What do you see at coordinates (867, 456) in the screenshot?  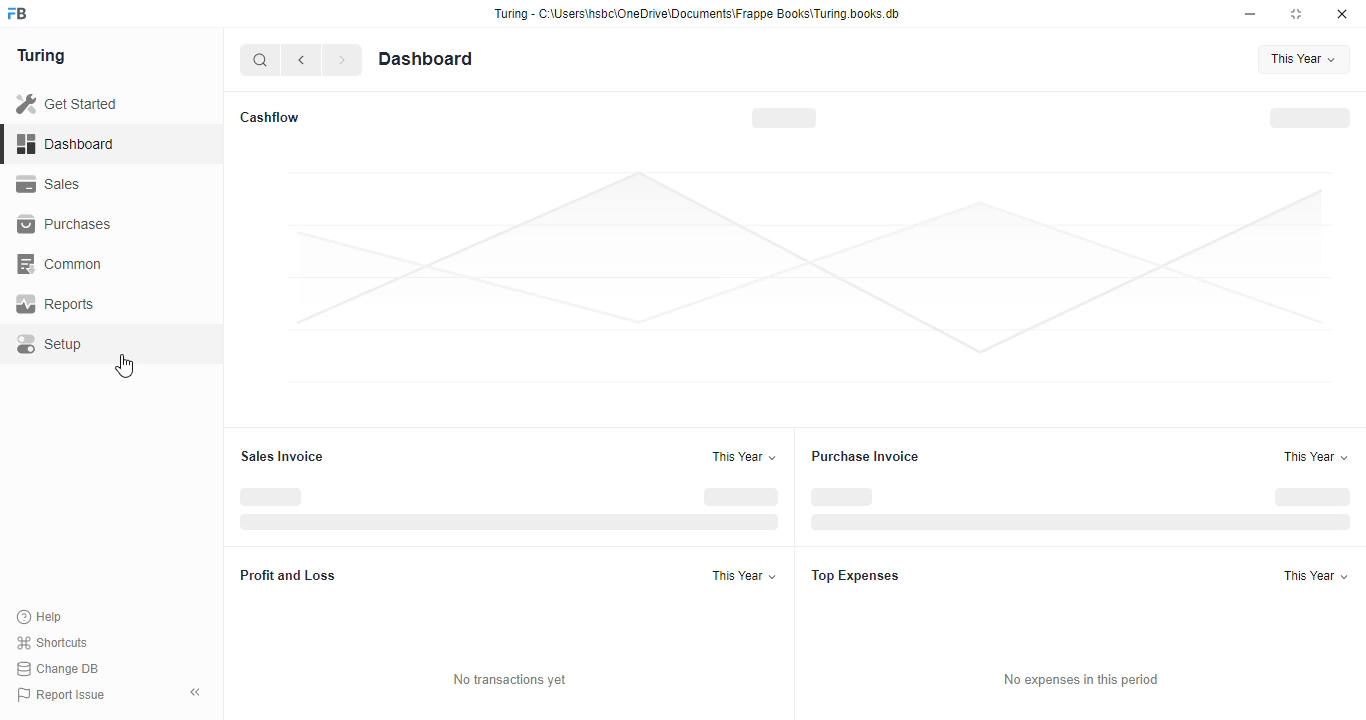 I see `purchase invoice` at bounding box center [867, 456].